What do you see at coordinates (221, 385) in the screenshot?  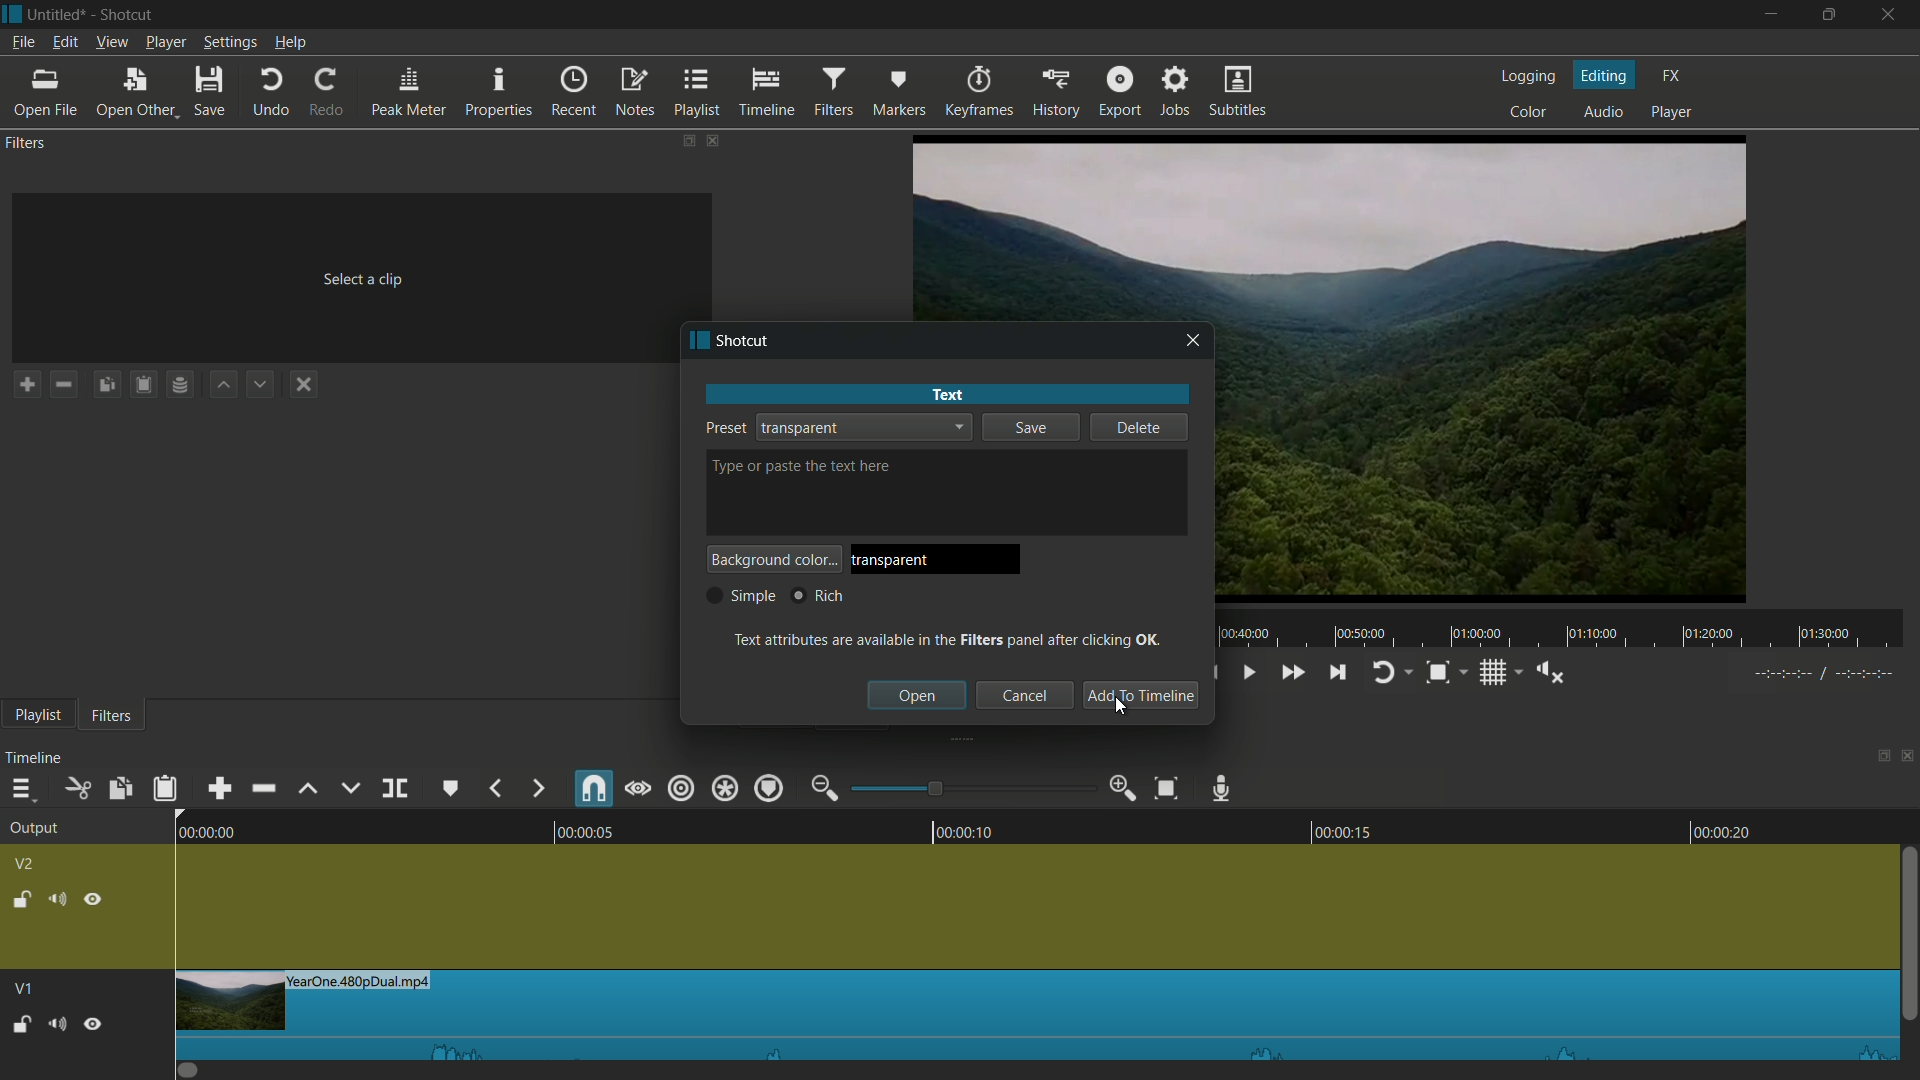 I see `up` at bounding box center [221, 385].